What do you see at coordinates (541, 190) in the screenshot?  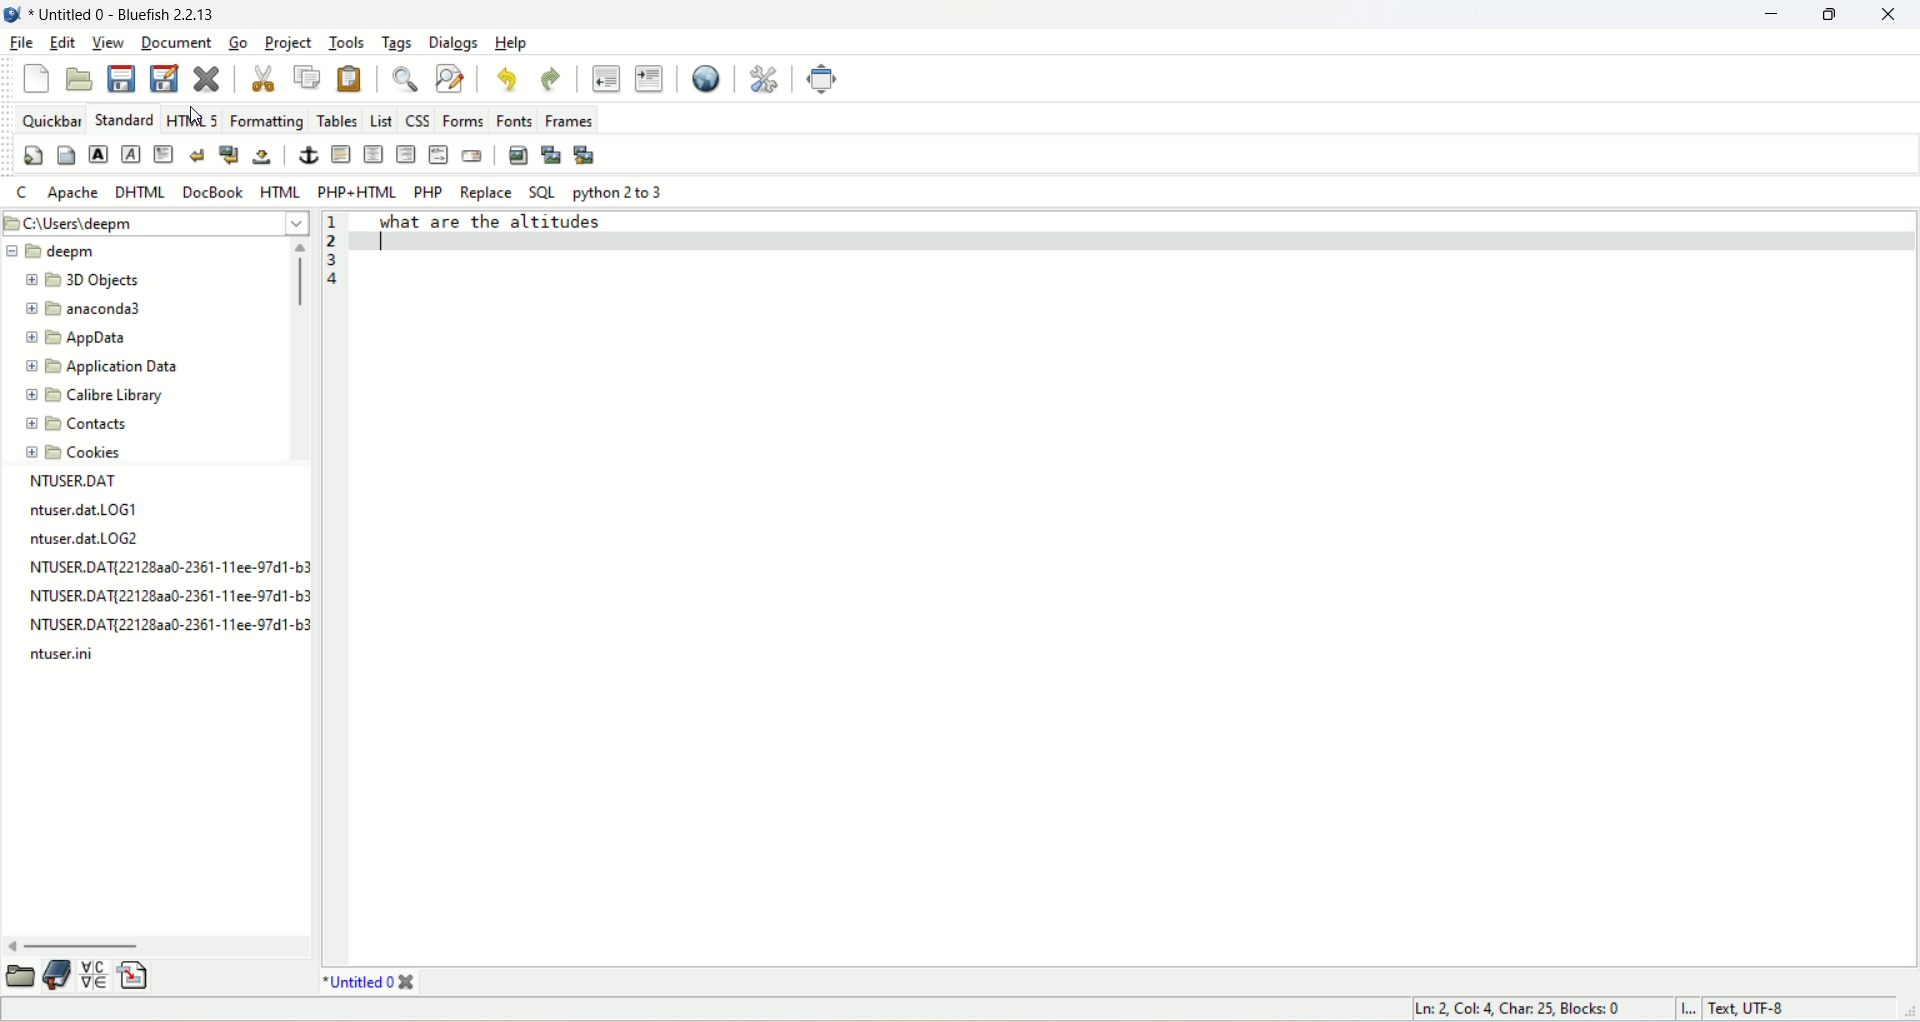 I see `SQL` at bounding box center [541, 190].